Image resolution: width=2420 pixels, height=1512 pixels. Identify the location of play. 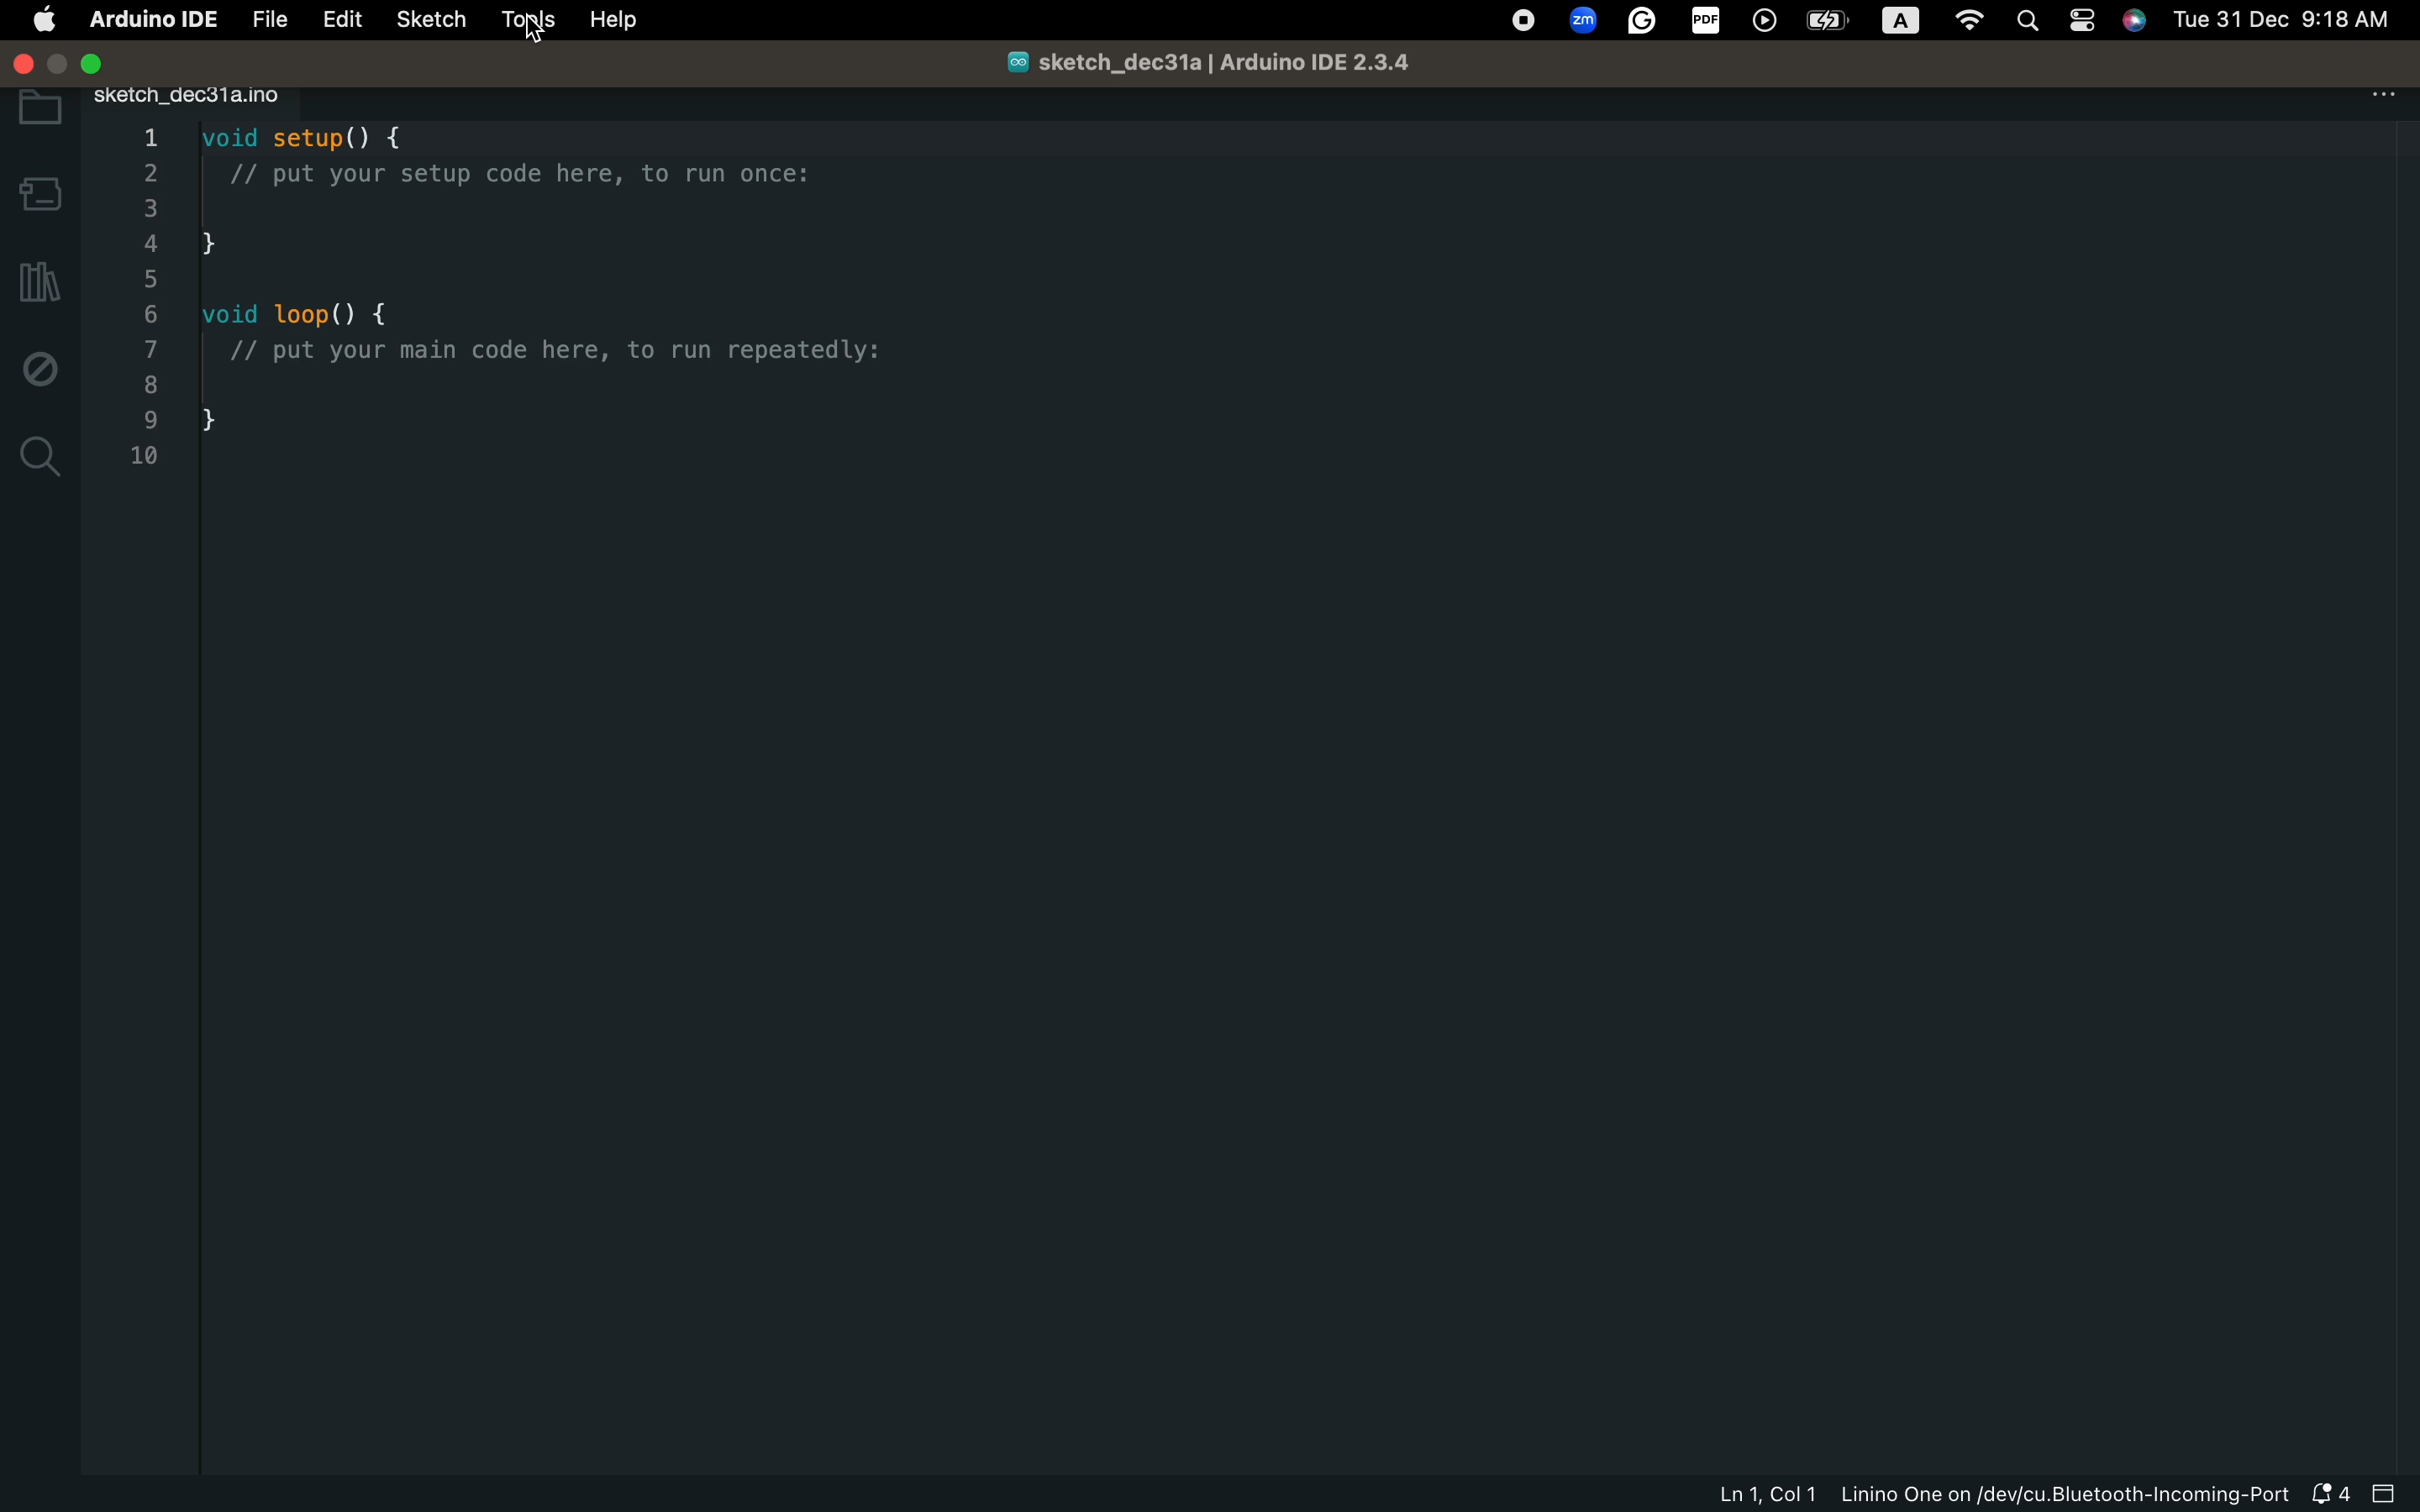
(1766, 23).